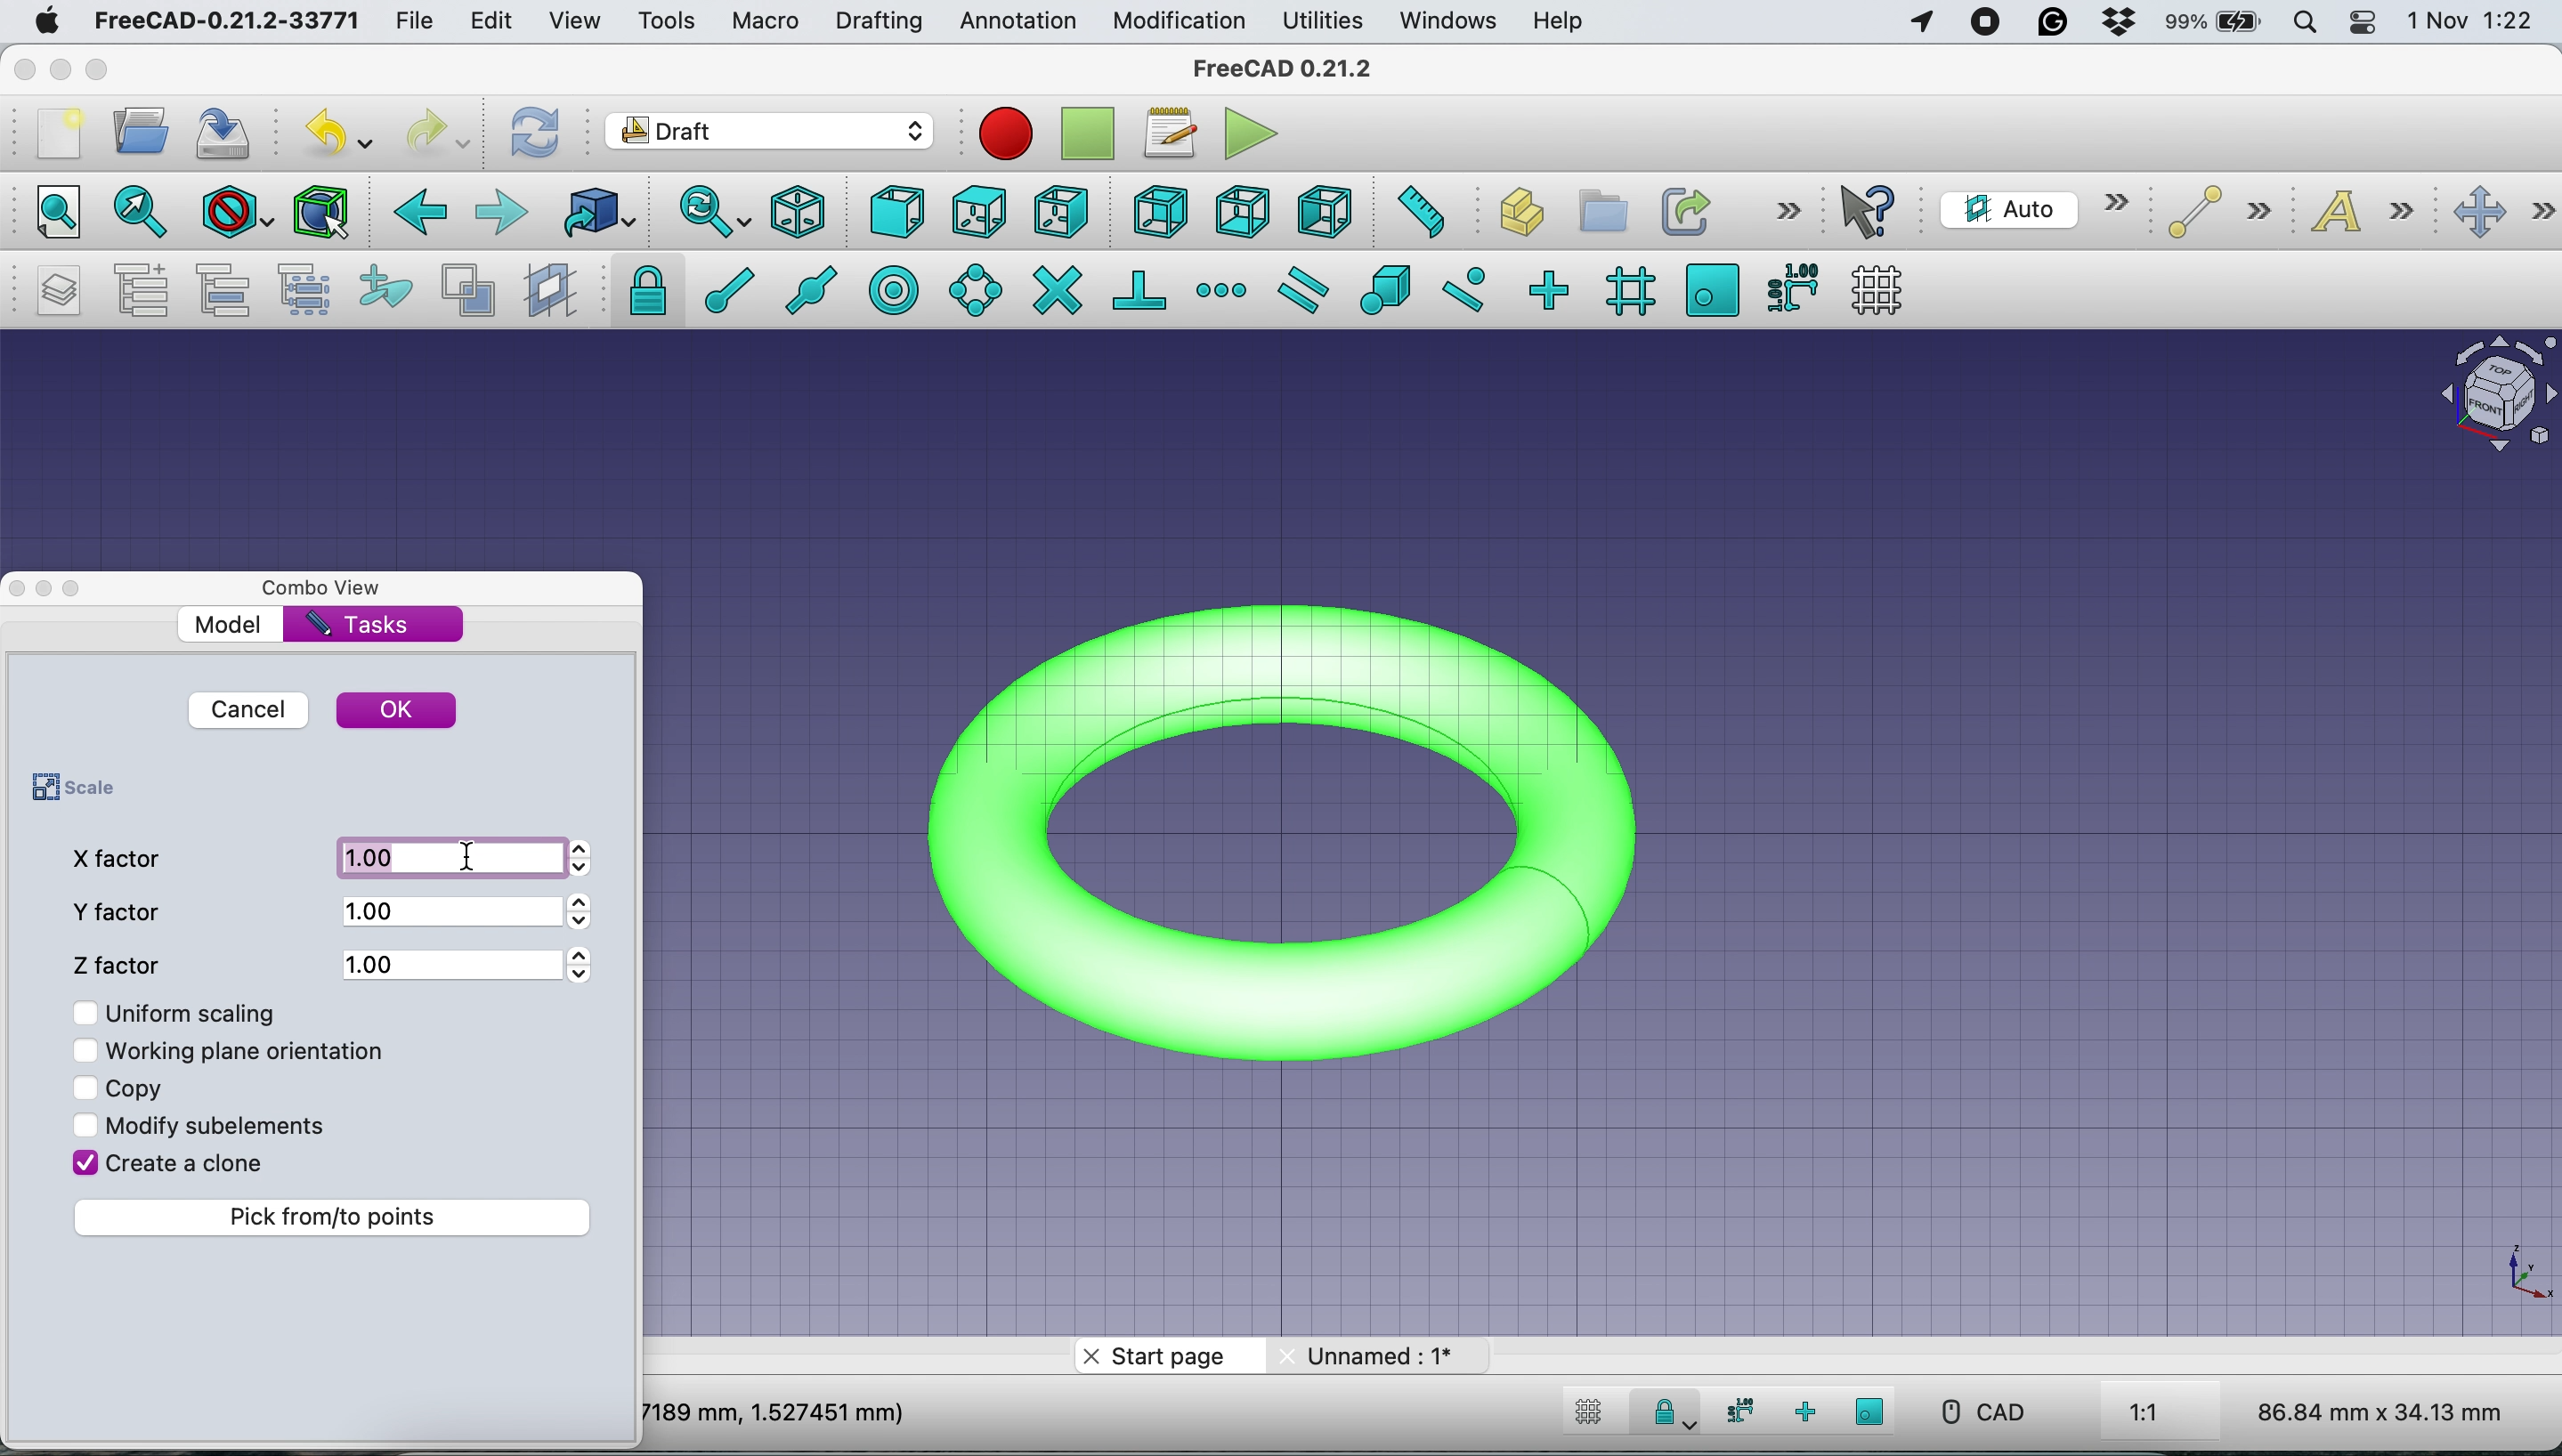  I want to click on fit all, so click(53, 215).